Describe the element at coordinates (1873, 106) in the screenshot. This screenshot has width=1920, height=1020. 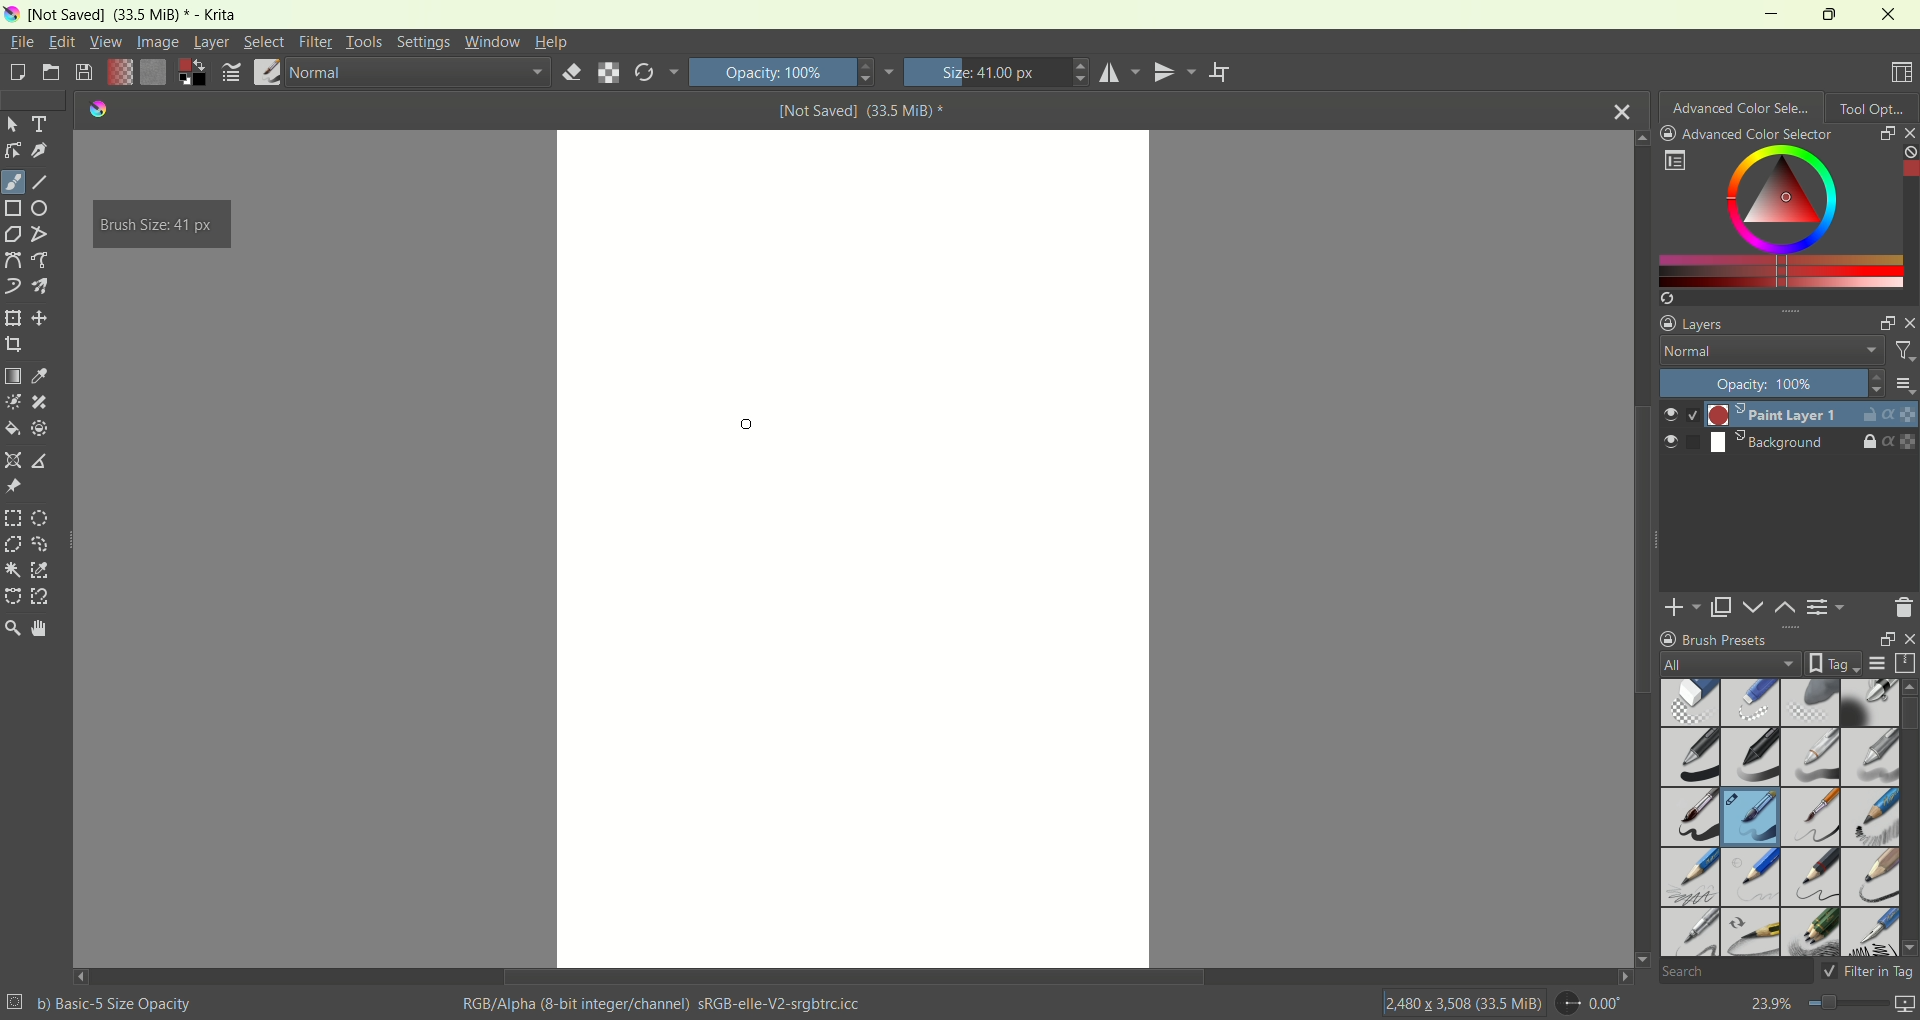
I see `tool option` at that location.